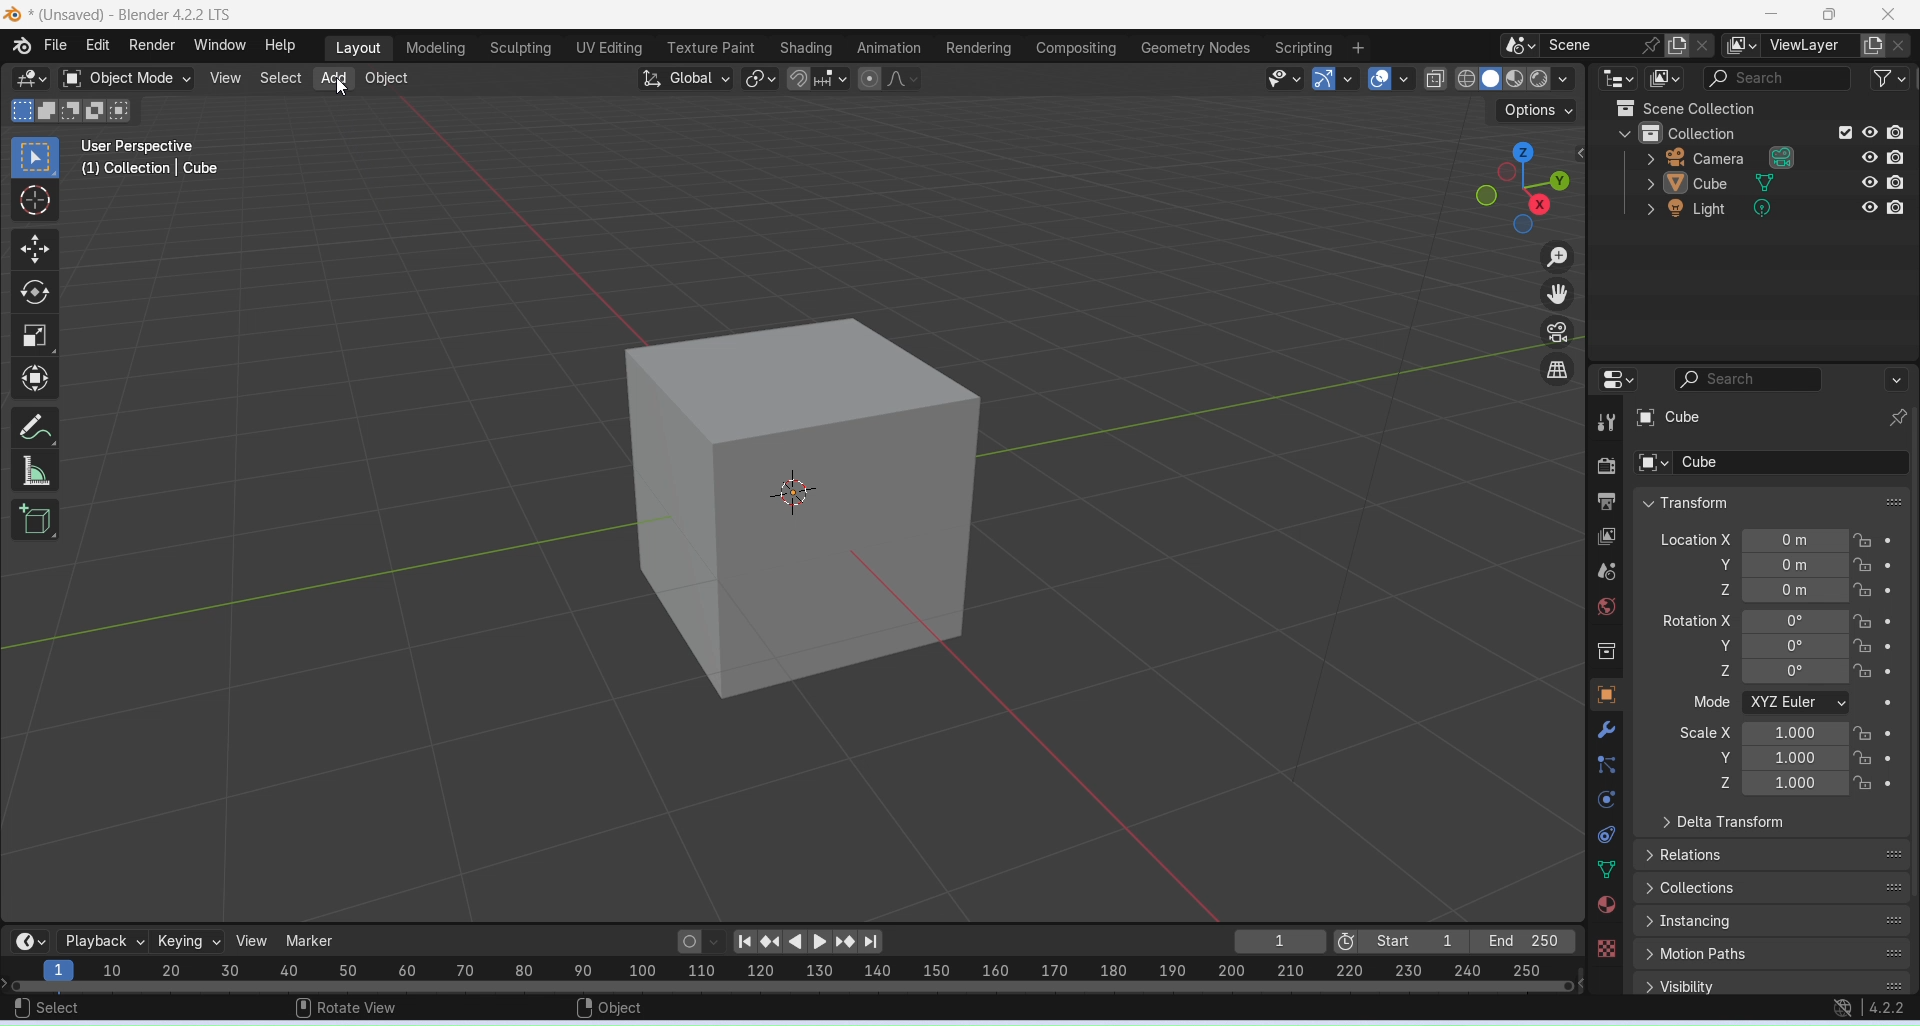  Describe the element at coordinates (1721, 565) in the screenshot. I see `Location Y` at that location.